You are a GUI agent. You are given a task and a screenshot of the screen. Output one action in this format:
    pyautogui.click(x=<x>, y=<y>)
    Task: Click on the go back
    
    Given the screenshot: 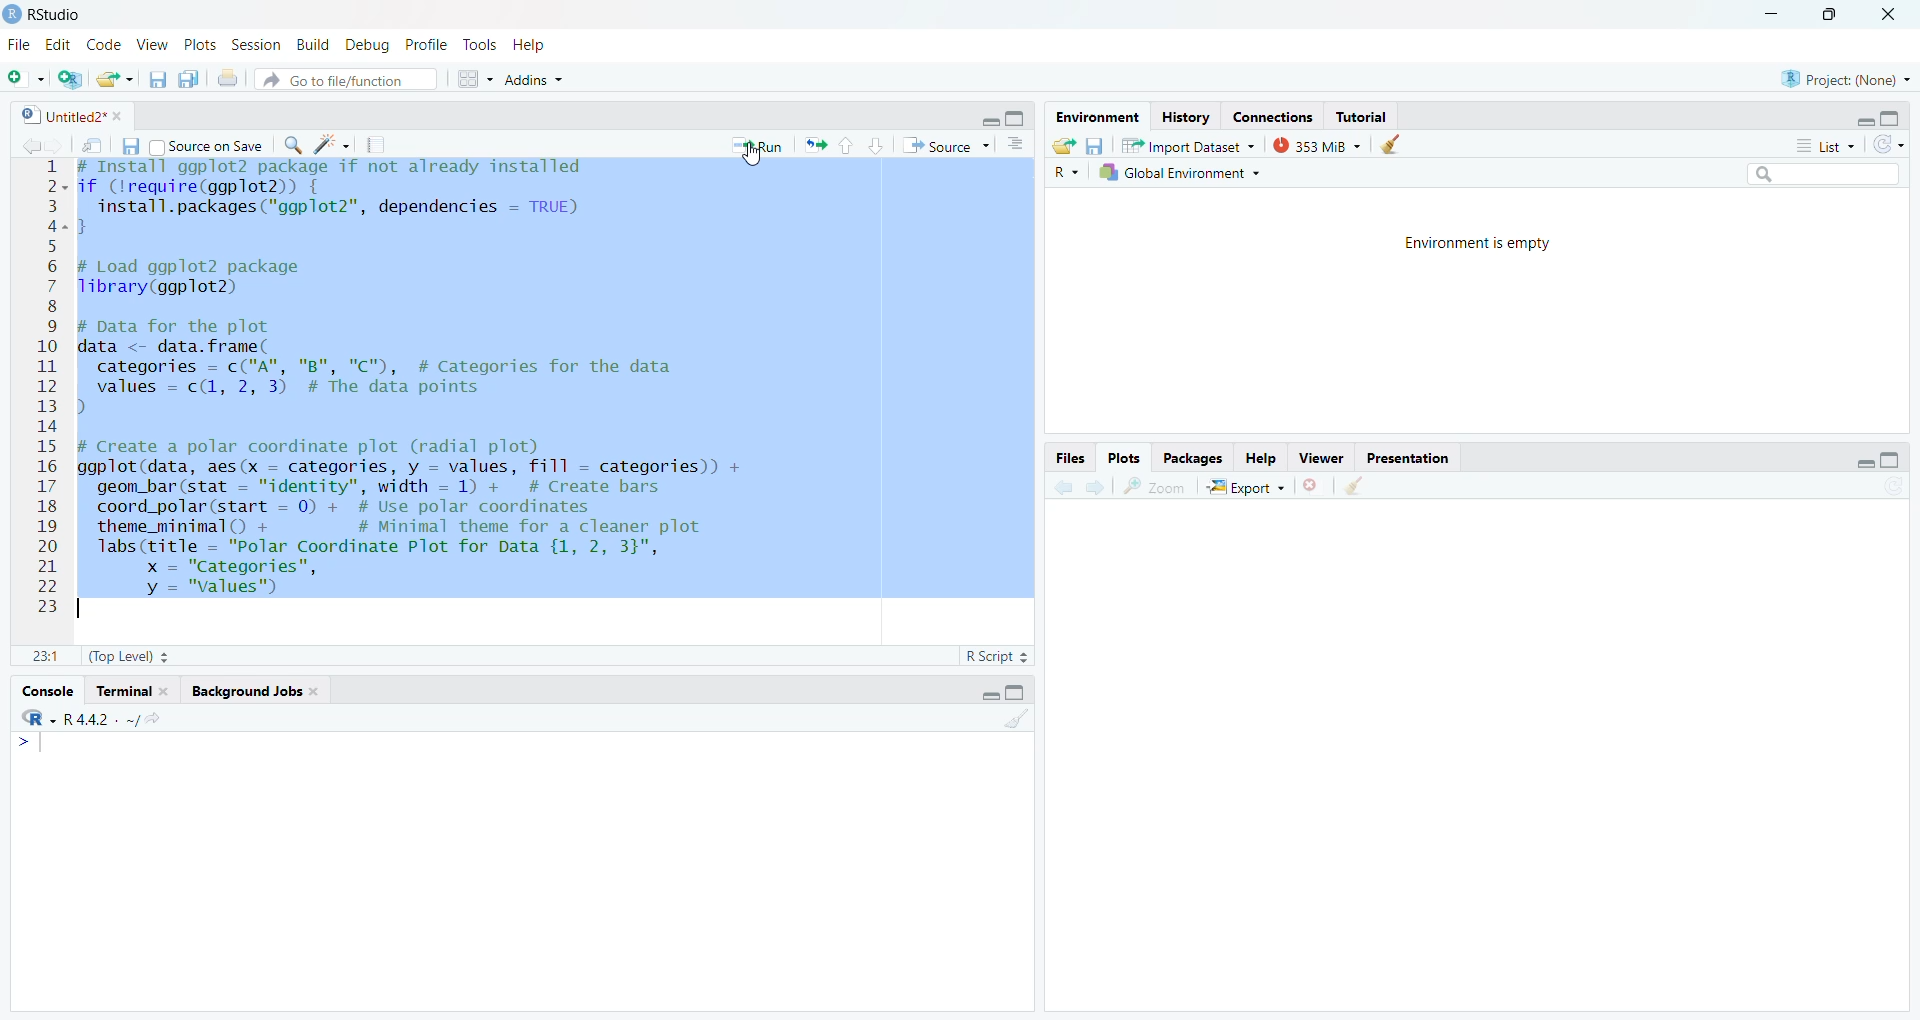 What is the action you would take?
    pyautogui.click(x=1059, y=488)
    